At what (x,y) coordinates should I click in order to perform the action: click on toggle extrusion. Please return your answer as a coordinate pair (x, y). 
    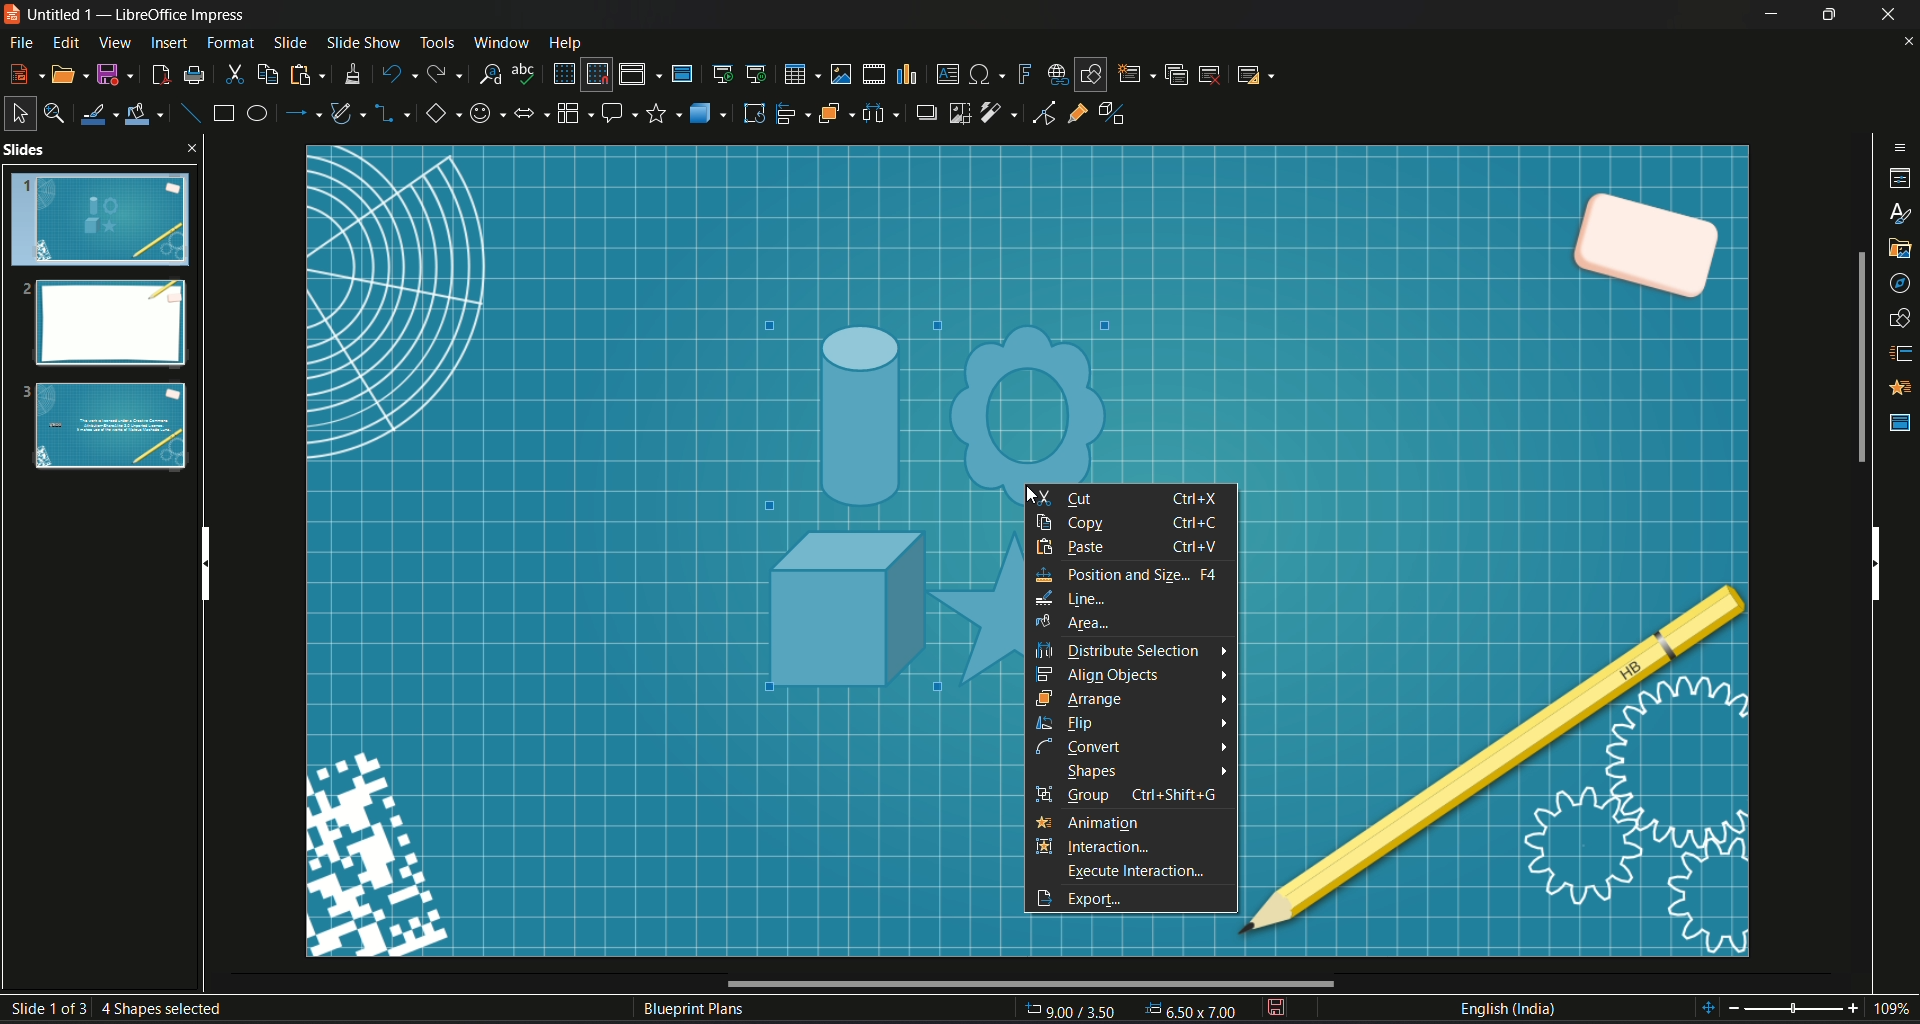
    Looking at the image, I should click on (1118, 113).